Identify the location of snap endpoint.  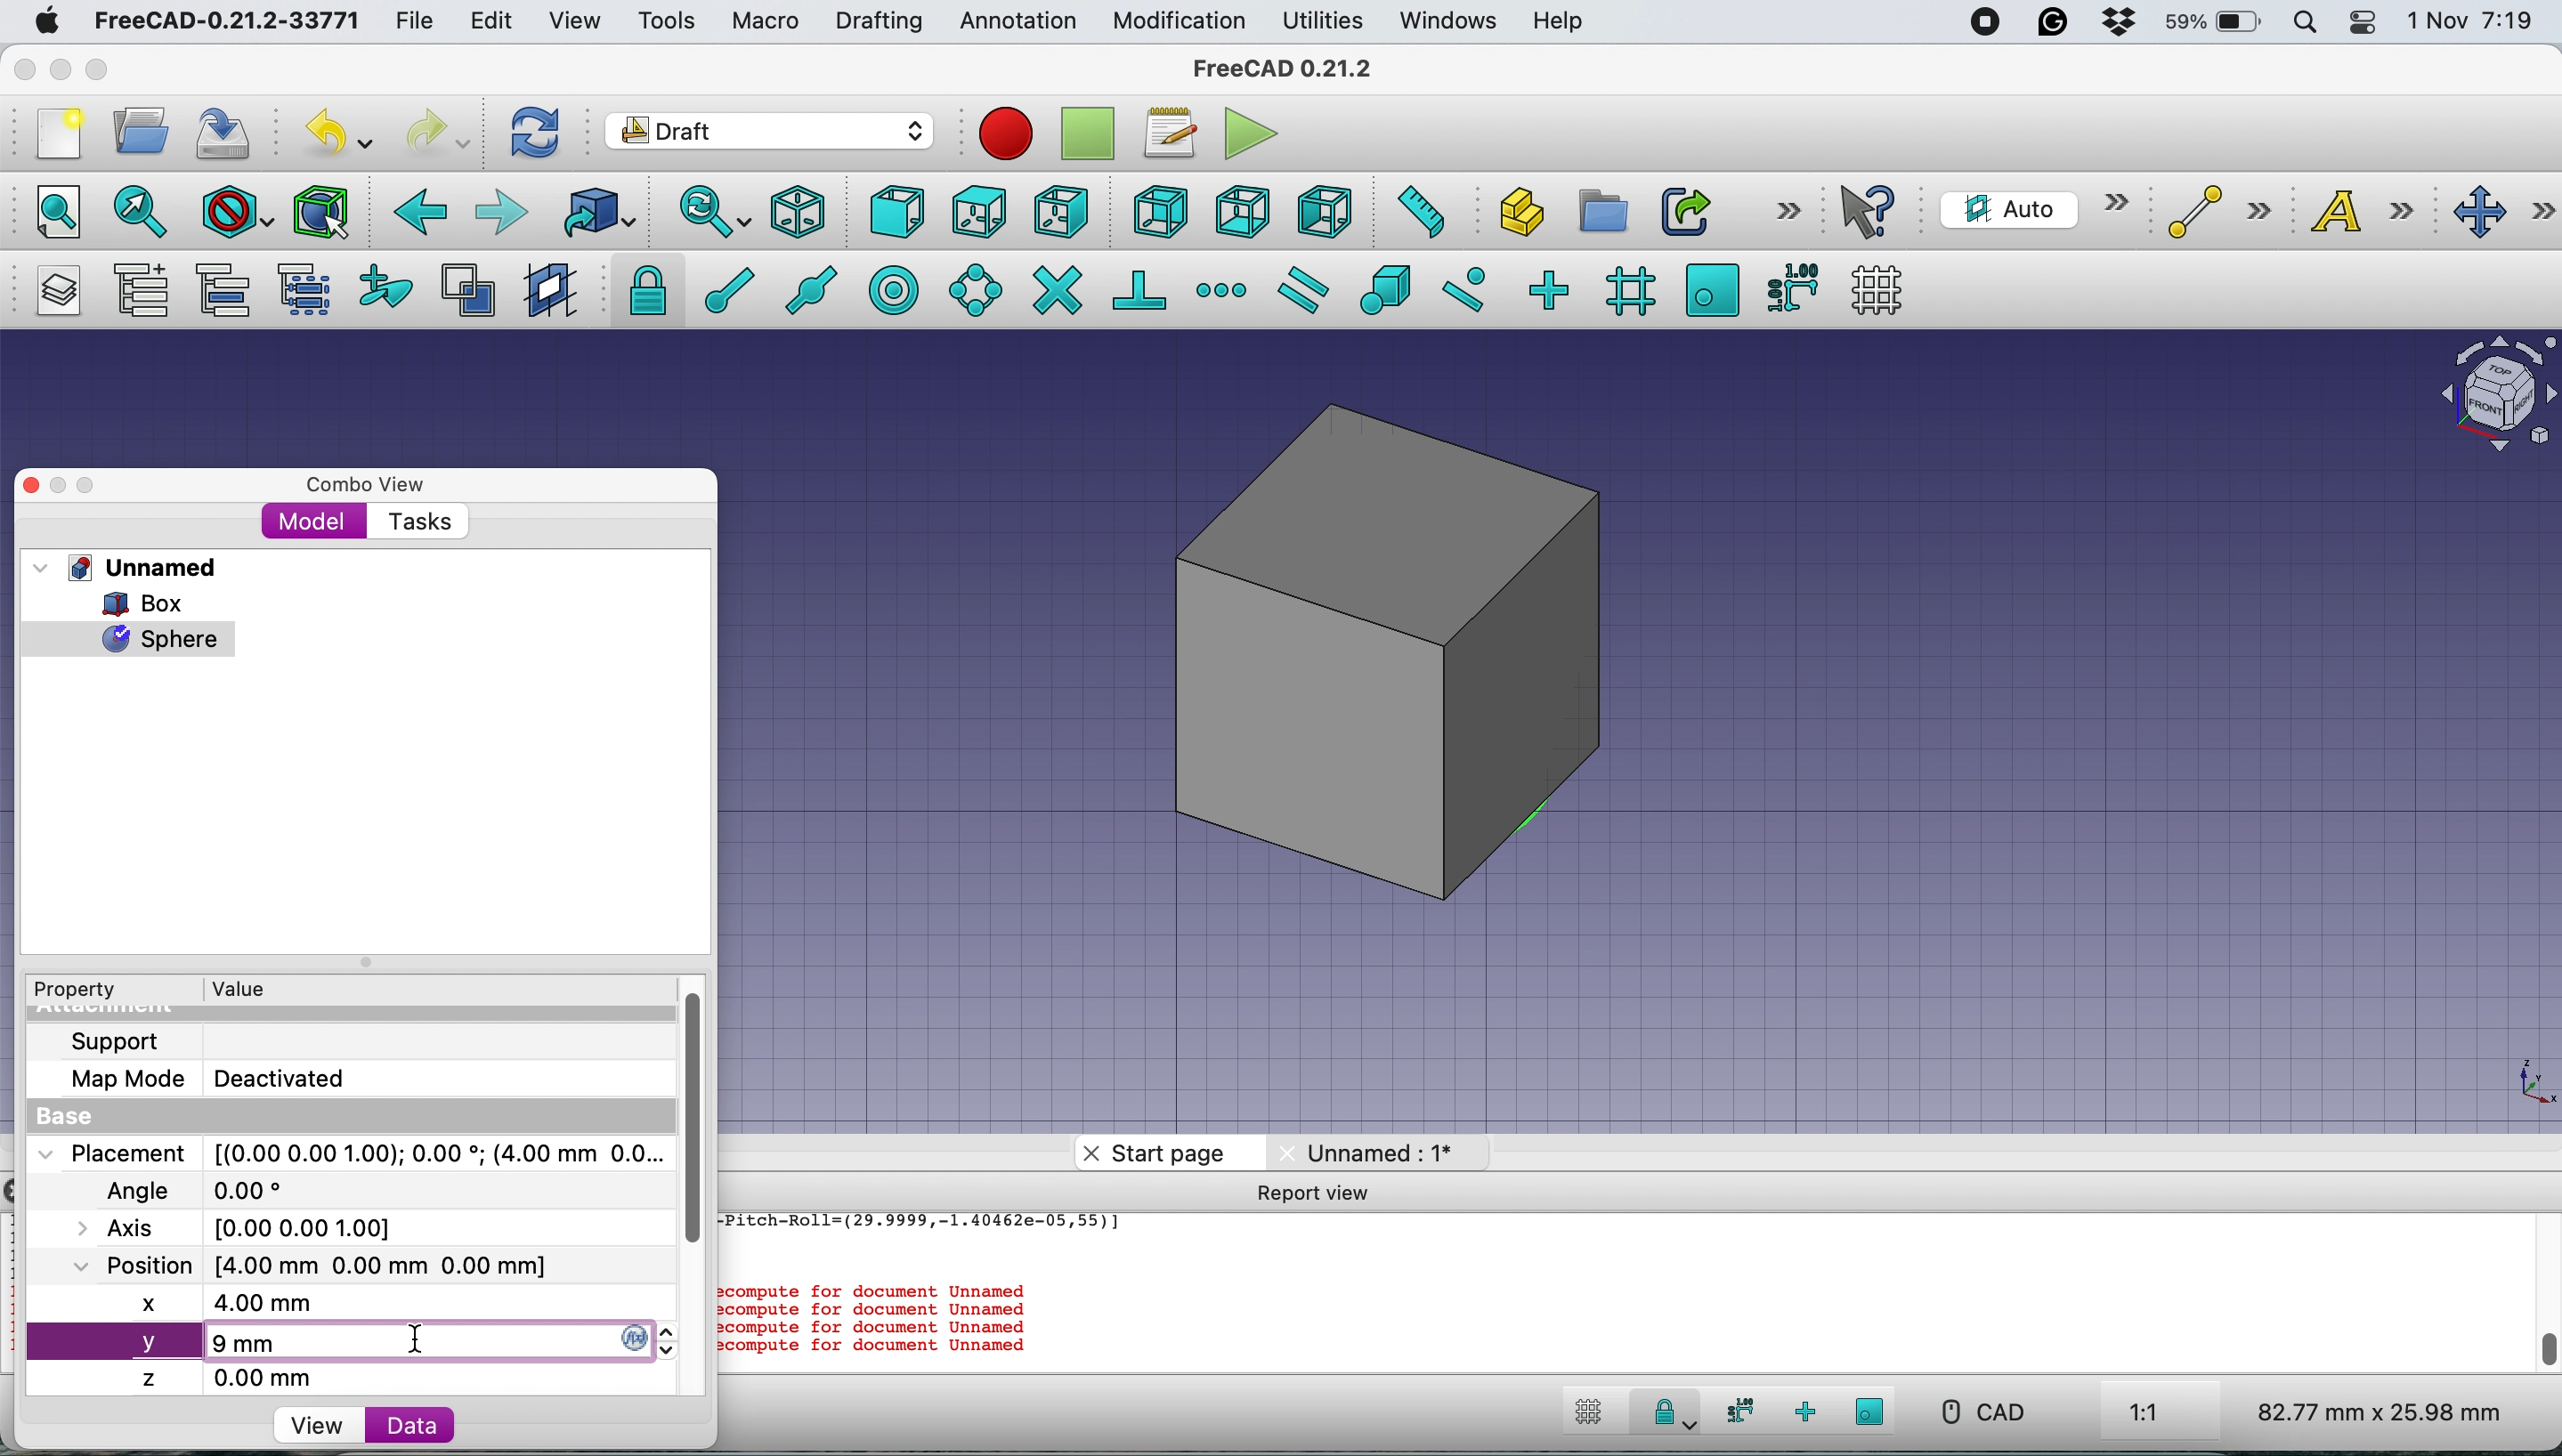
(718, 297).